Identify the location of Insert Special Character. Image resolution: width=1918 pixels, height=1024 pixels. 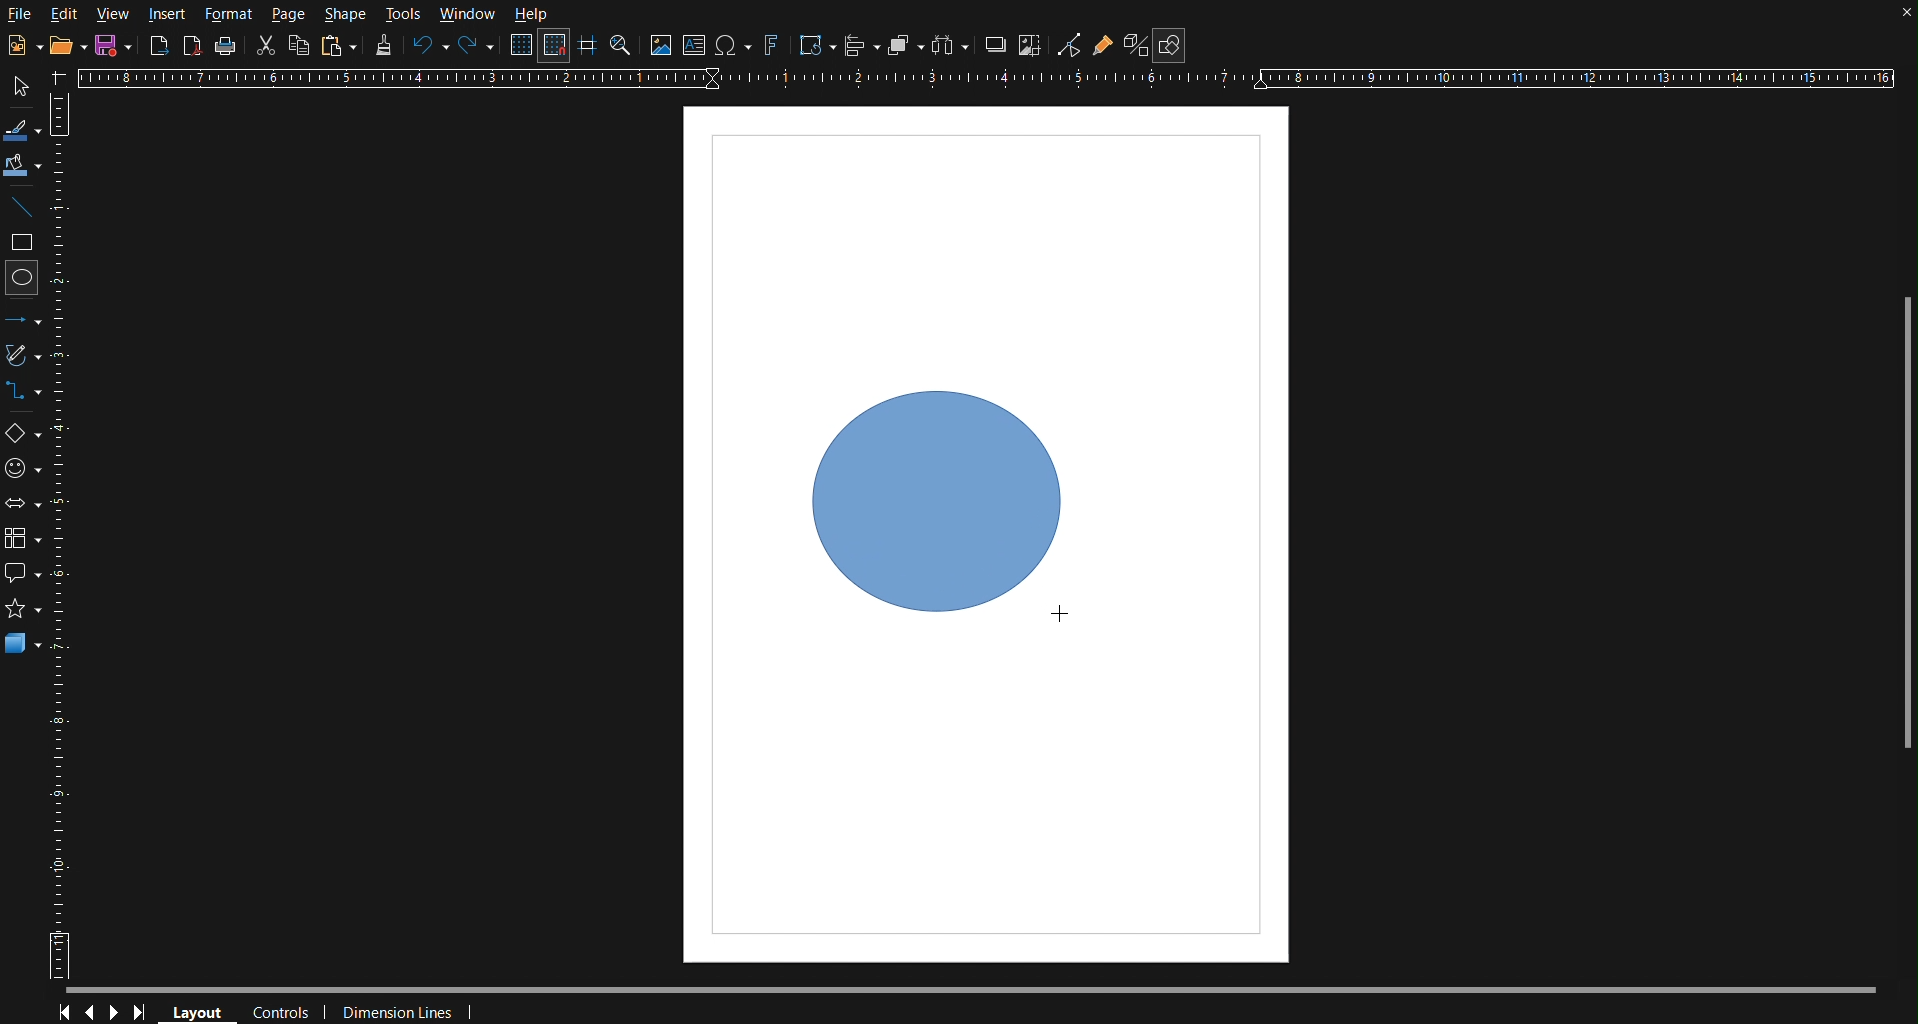
(734, 46).